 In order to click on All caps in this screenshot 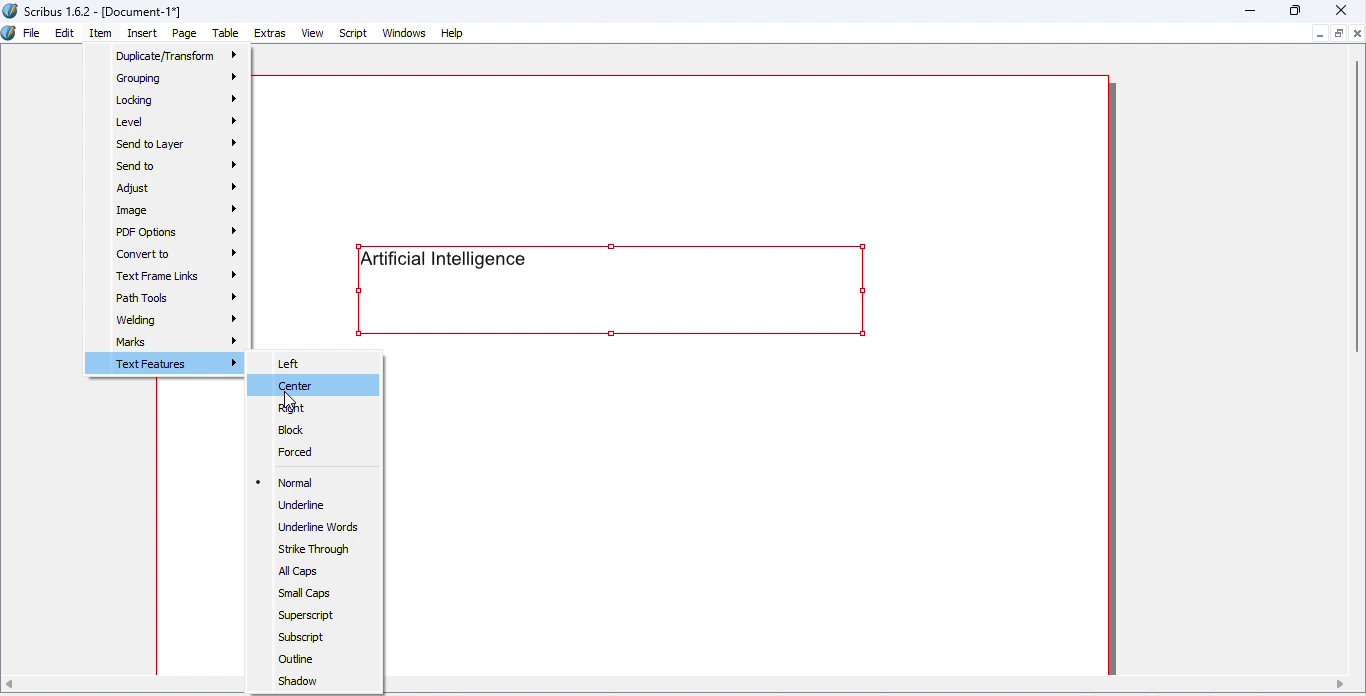, I will do `click(300, 573)`.